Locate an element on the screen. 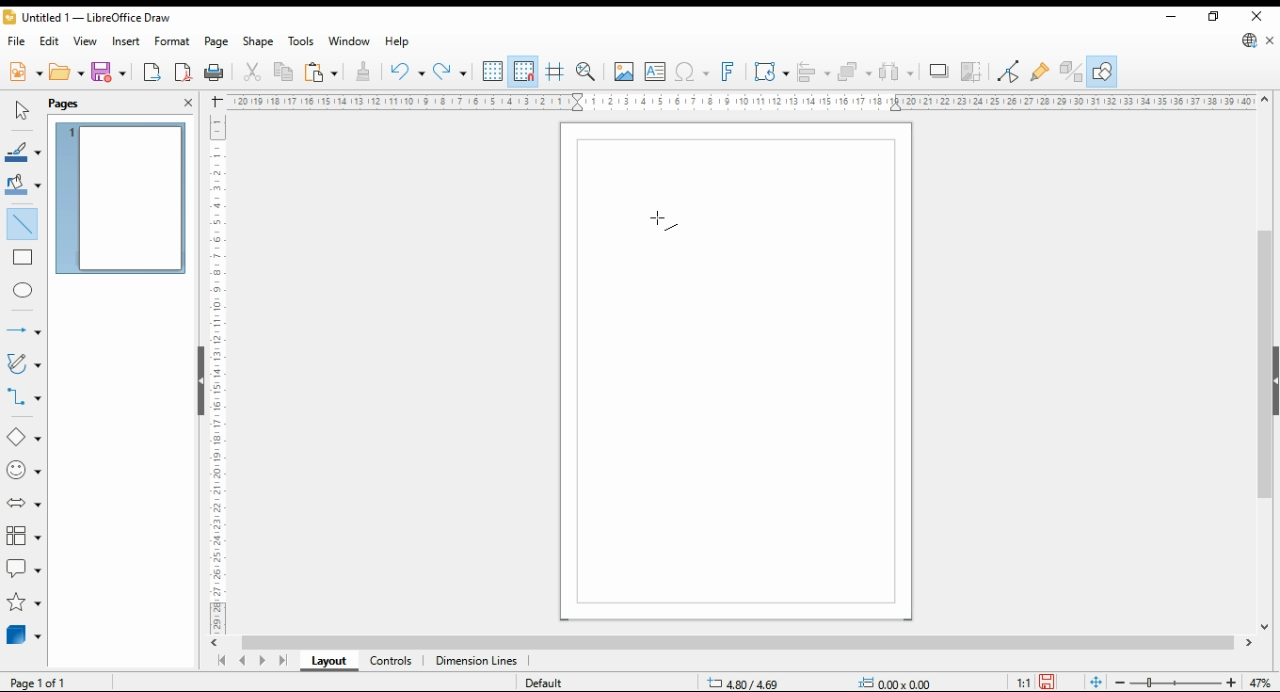 The width and height of the screenshot is (1280, 692). vertical scale is located at coordinates (218, 373).